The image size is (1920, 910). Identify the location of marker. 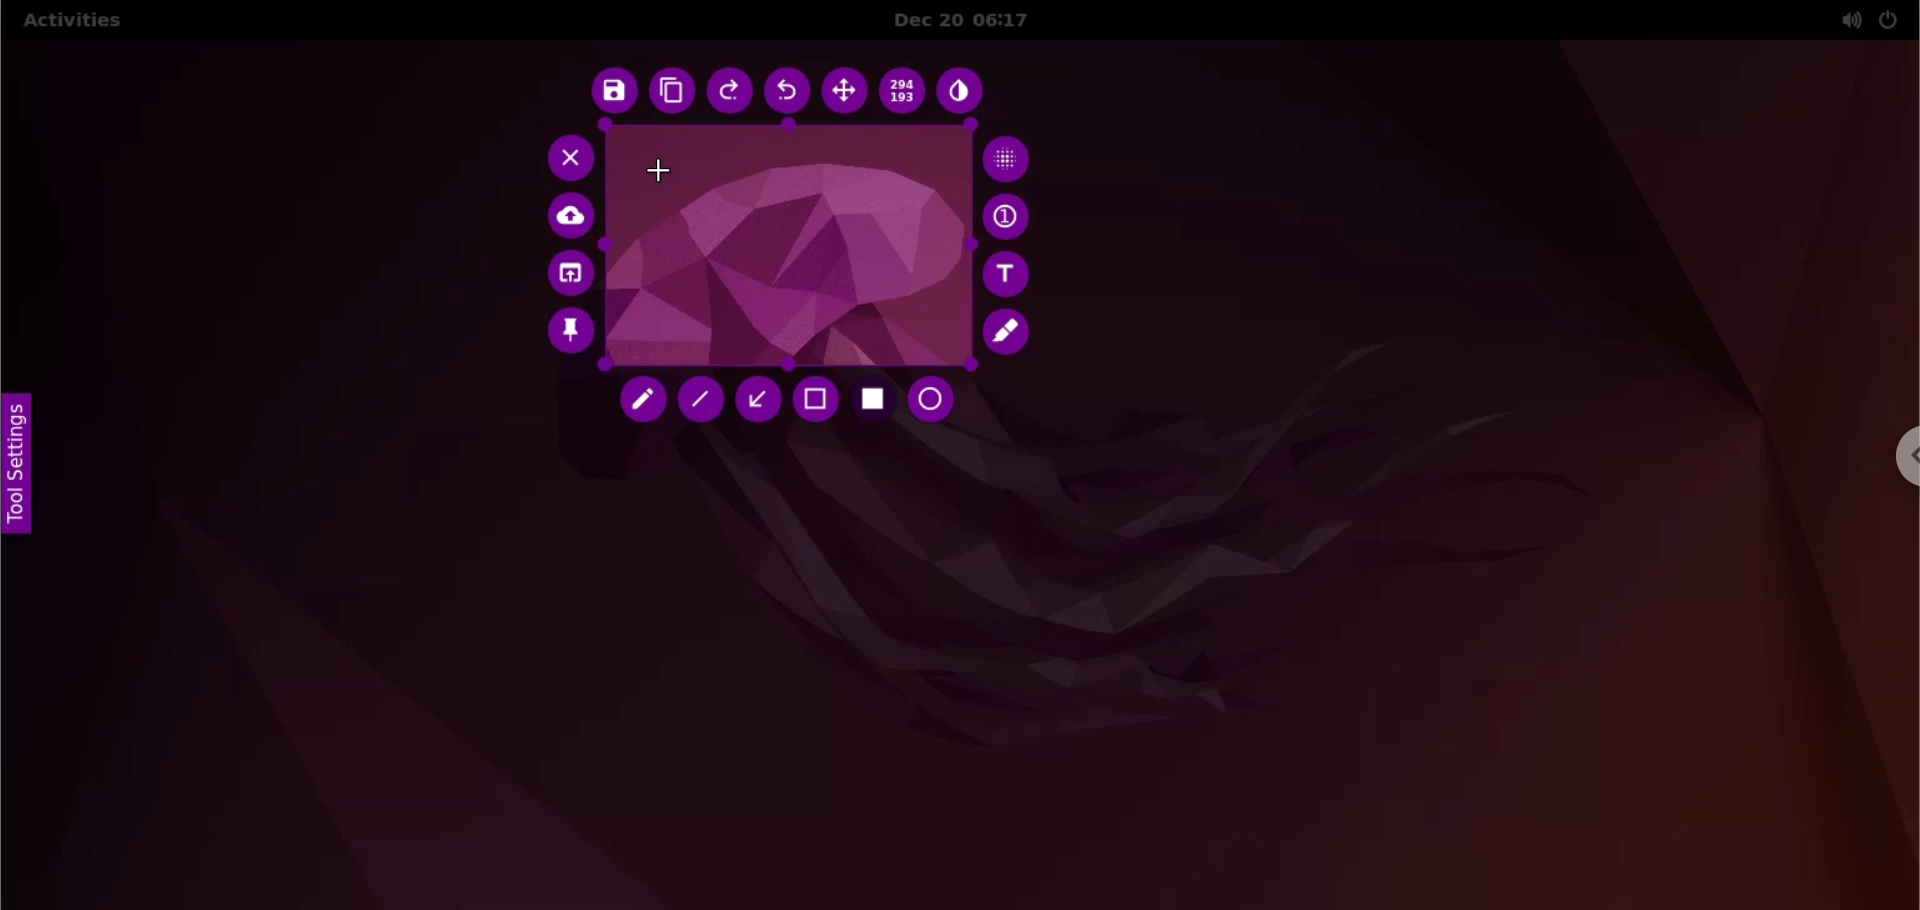
(1010, 332).